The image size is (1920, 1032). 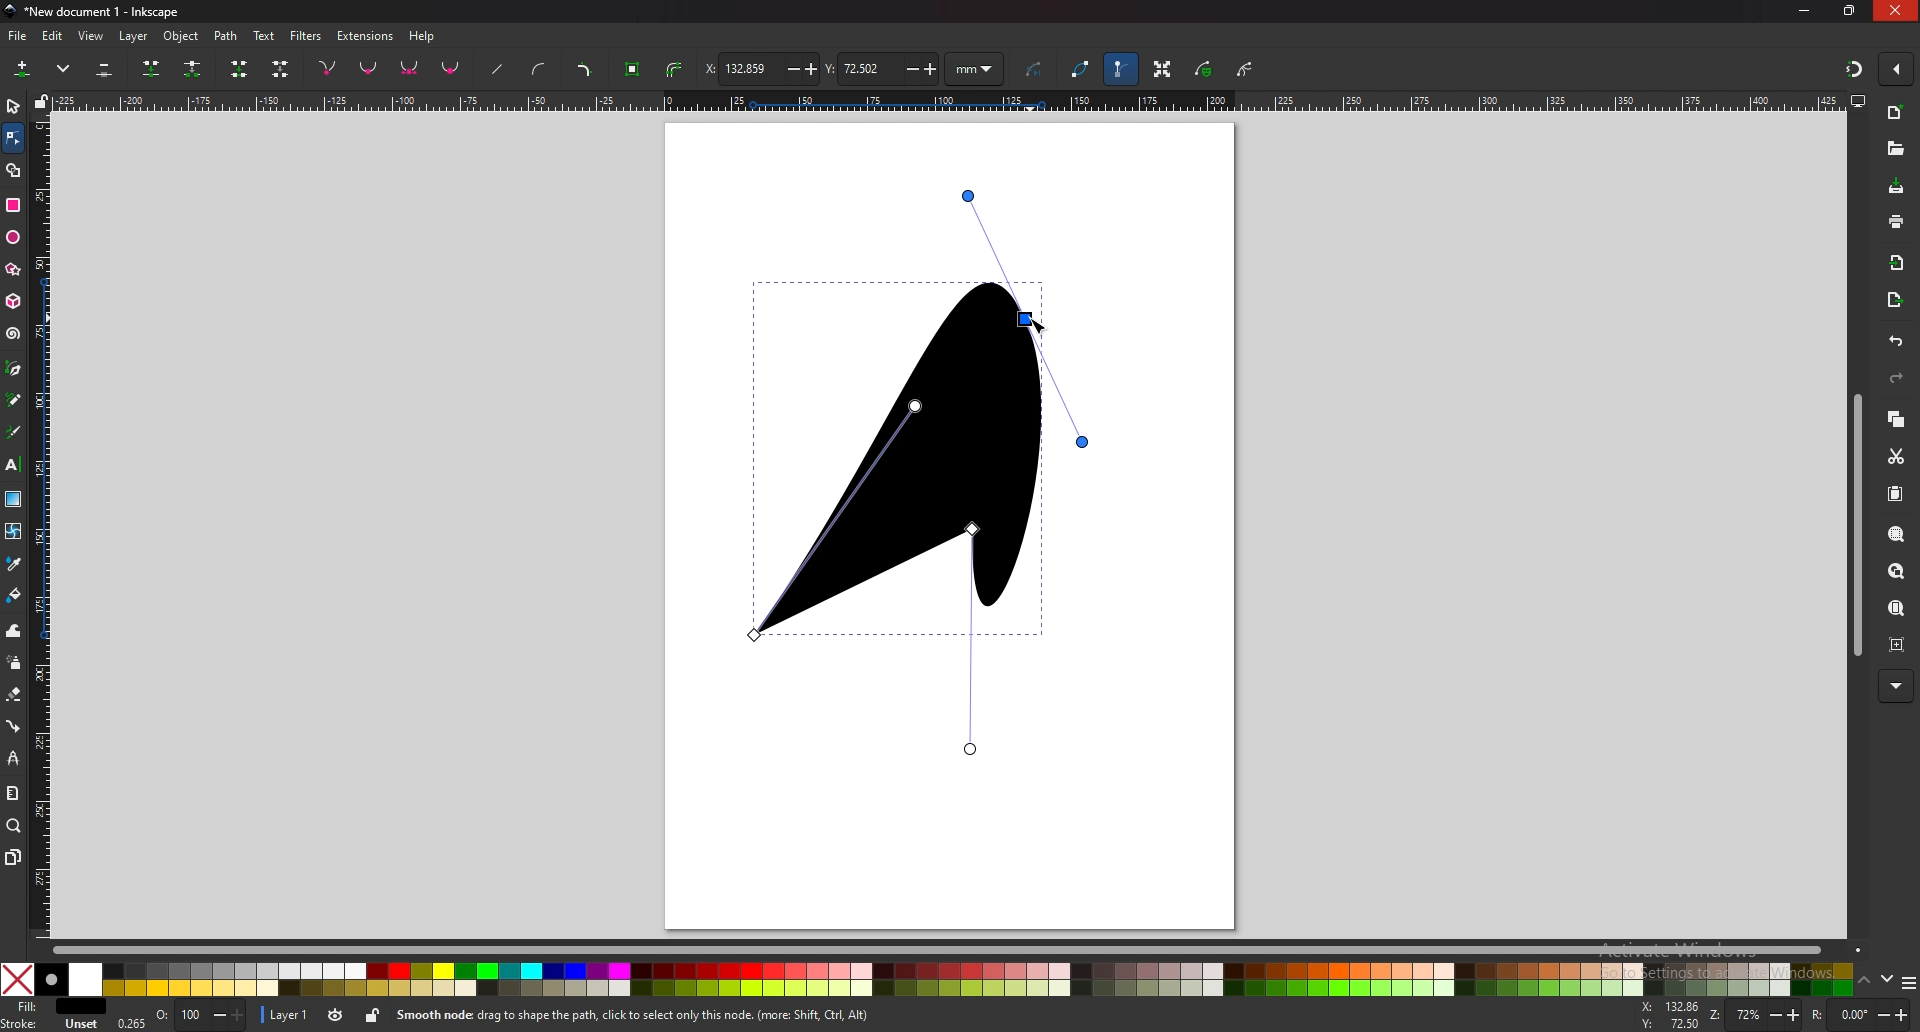 What do you see at coordinates (15, 302) in the screenshot?
I see `3d box` at bounding box center [15, 302].